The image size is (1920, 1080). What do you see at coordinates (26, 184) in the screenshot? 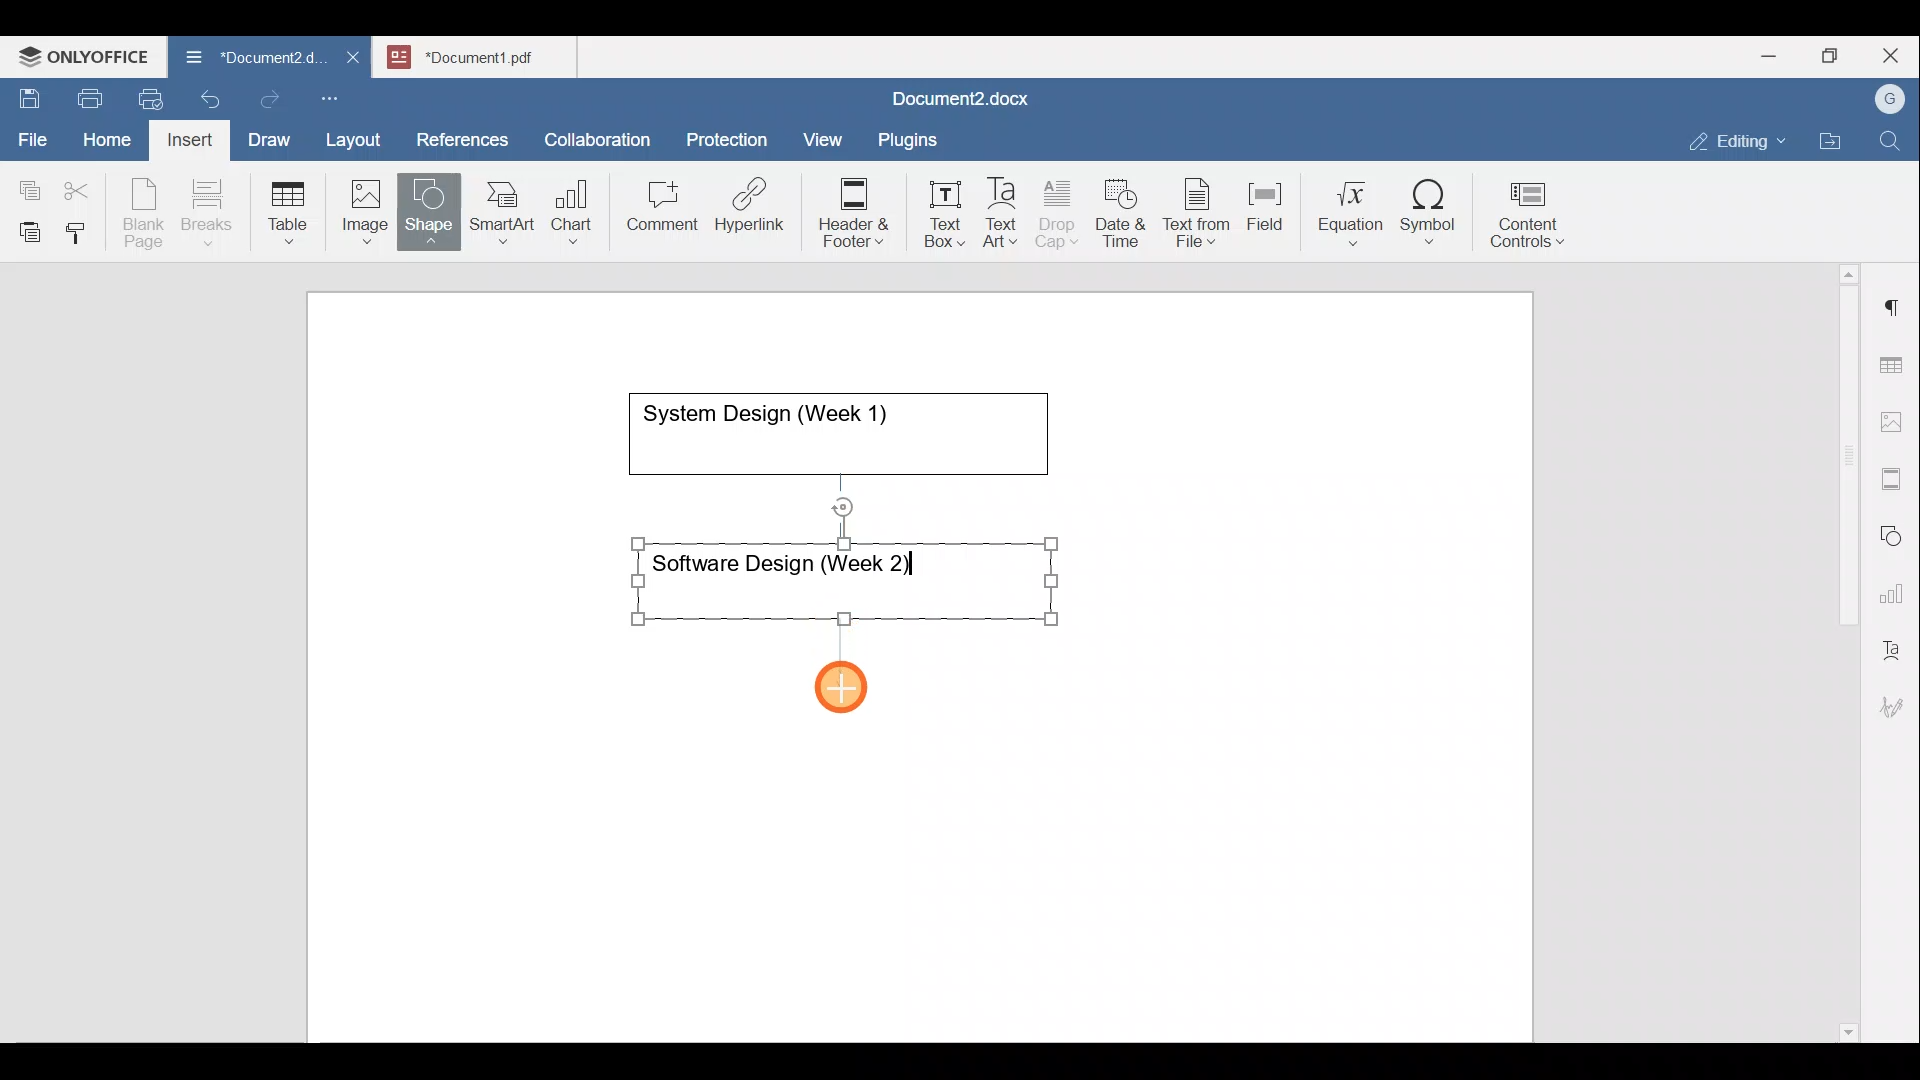
I see `Copy` at bounding box center [26, 184].